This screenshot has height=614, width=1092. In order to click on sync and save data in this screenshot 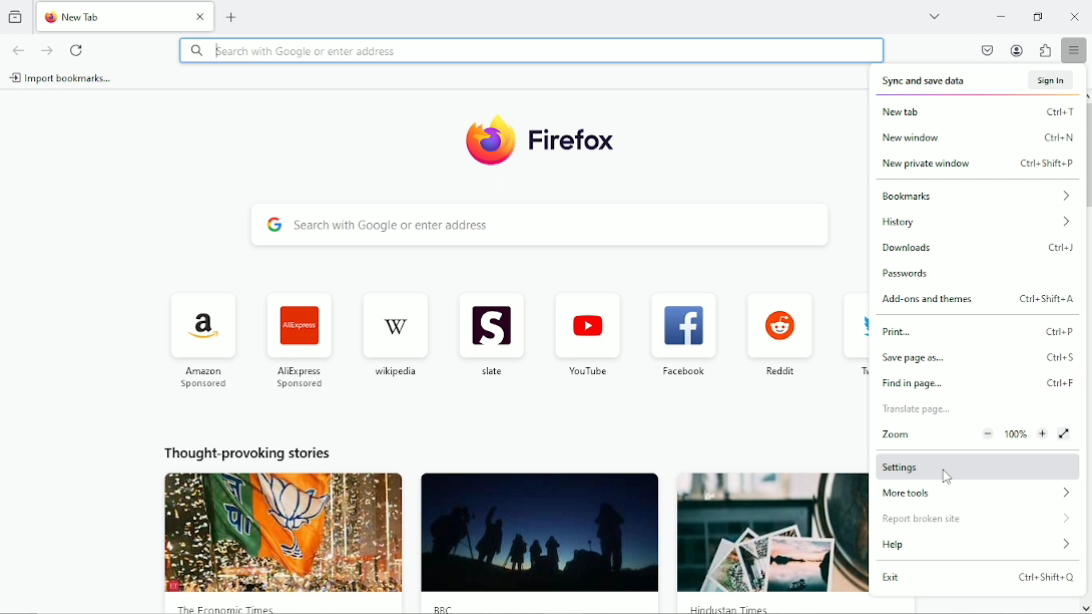, I will do `click(980, 81)`.